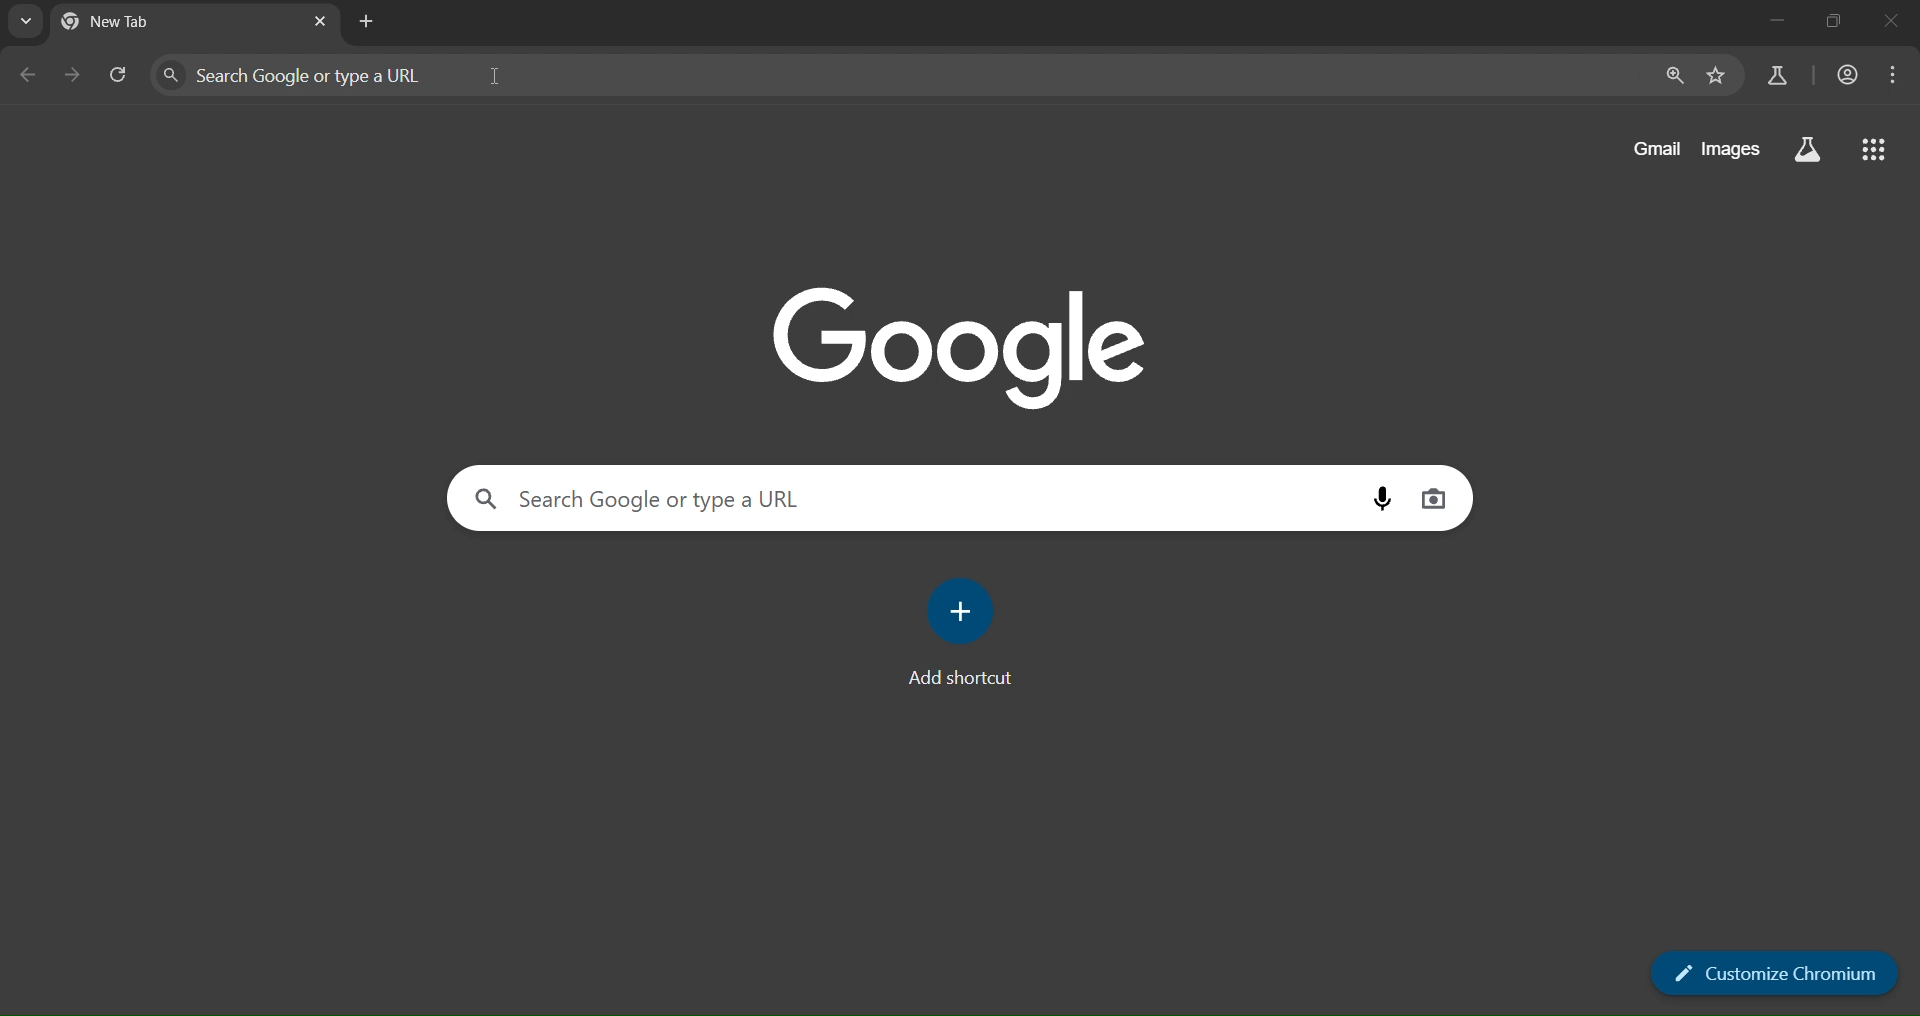 The height and width of the screenshot is (1016, 1920). What do you see at coordinates (1676, 75) in the screenshot?
I see `zoom` at bounding box center [1676, 75].